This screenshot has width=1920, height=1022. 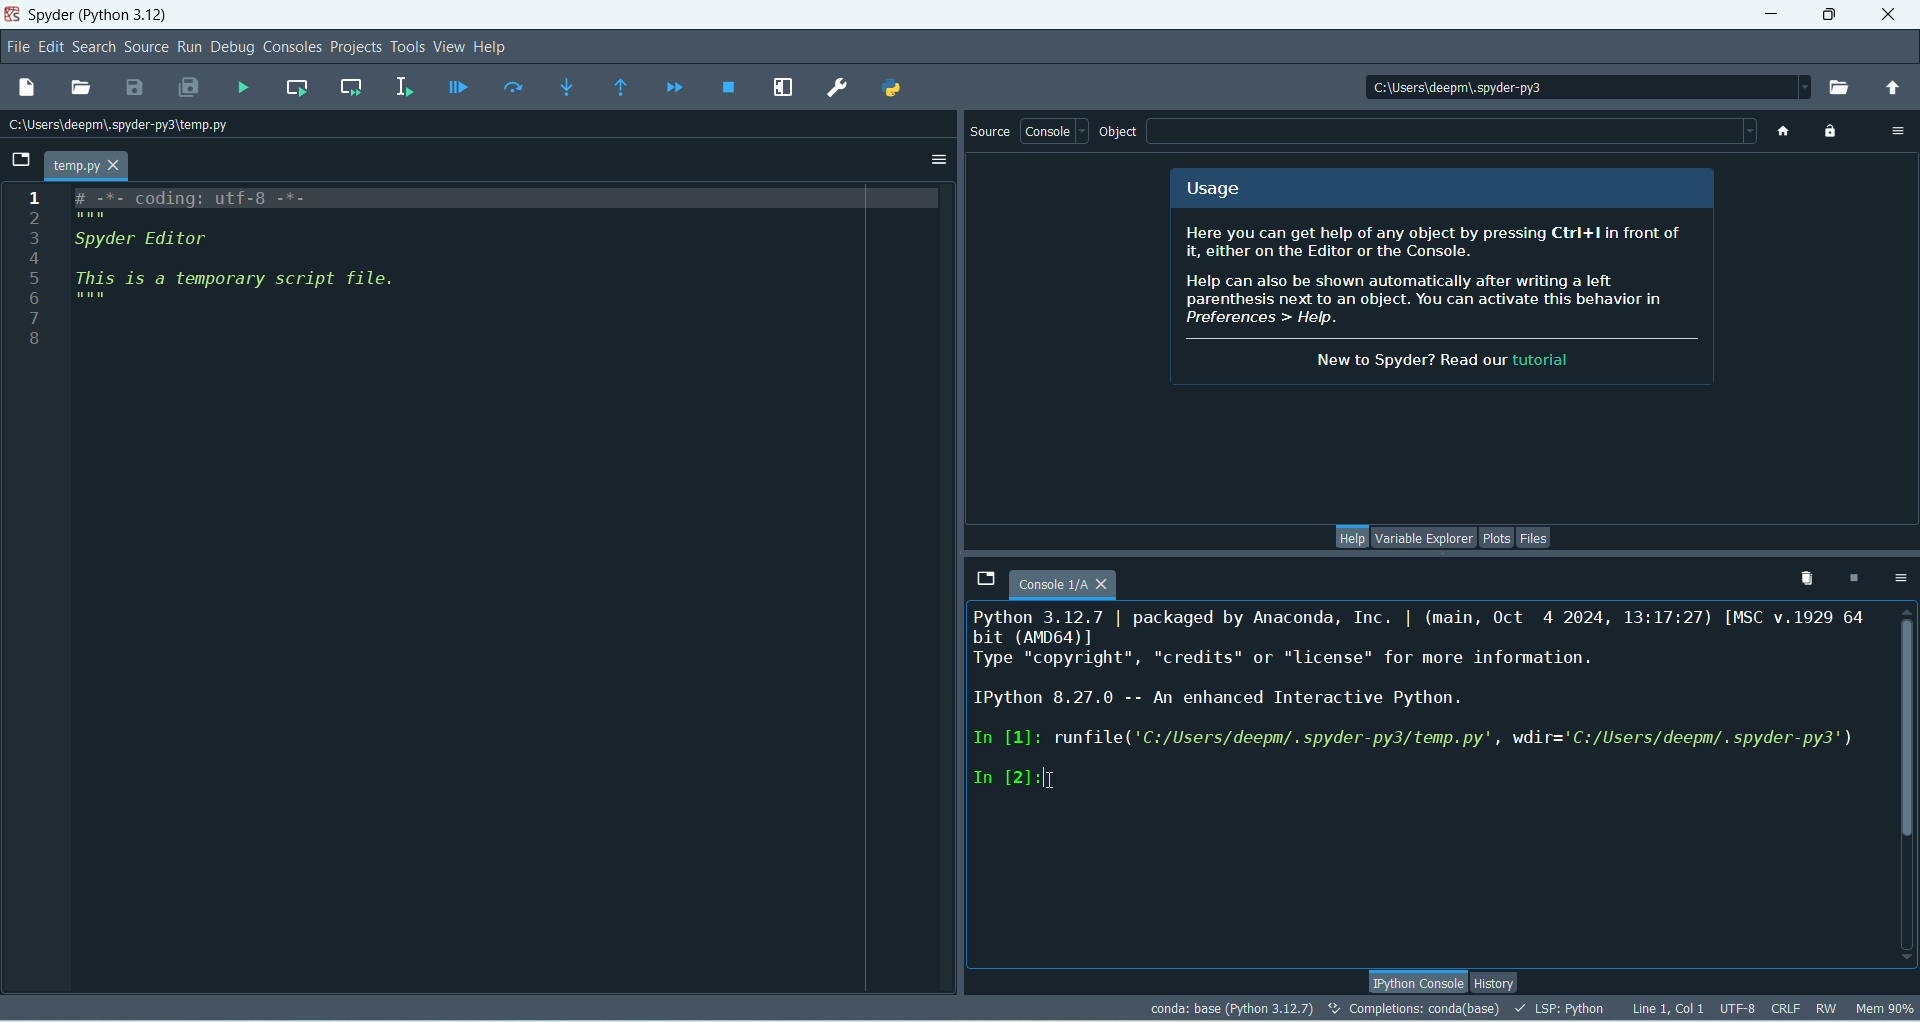 What do you see at coordinates (1832, 133) in the screenshot?
I see `lock` at bounding box center [1832, 133].